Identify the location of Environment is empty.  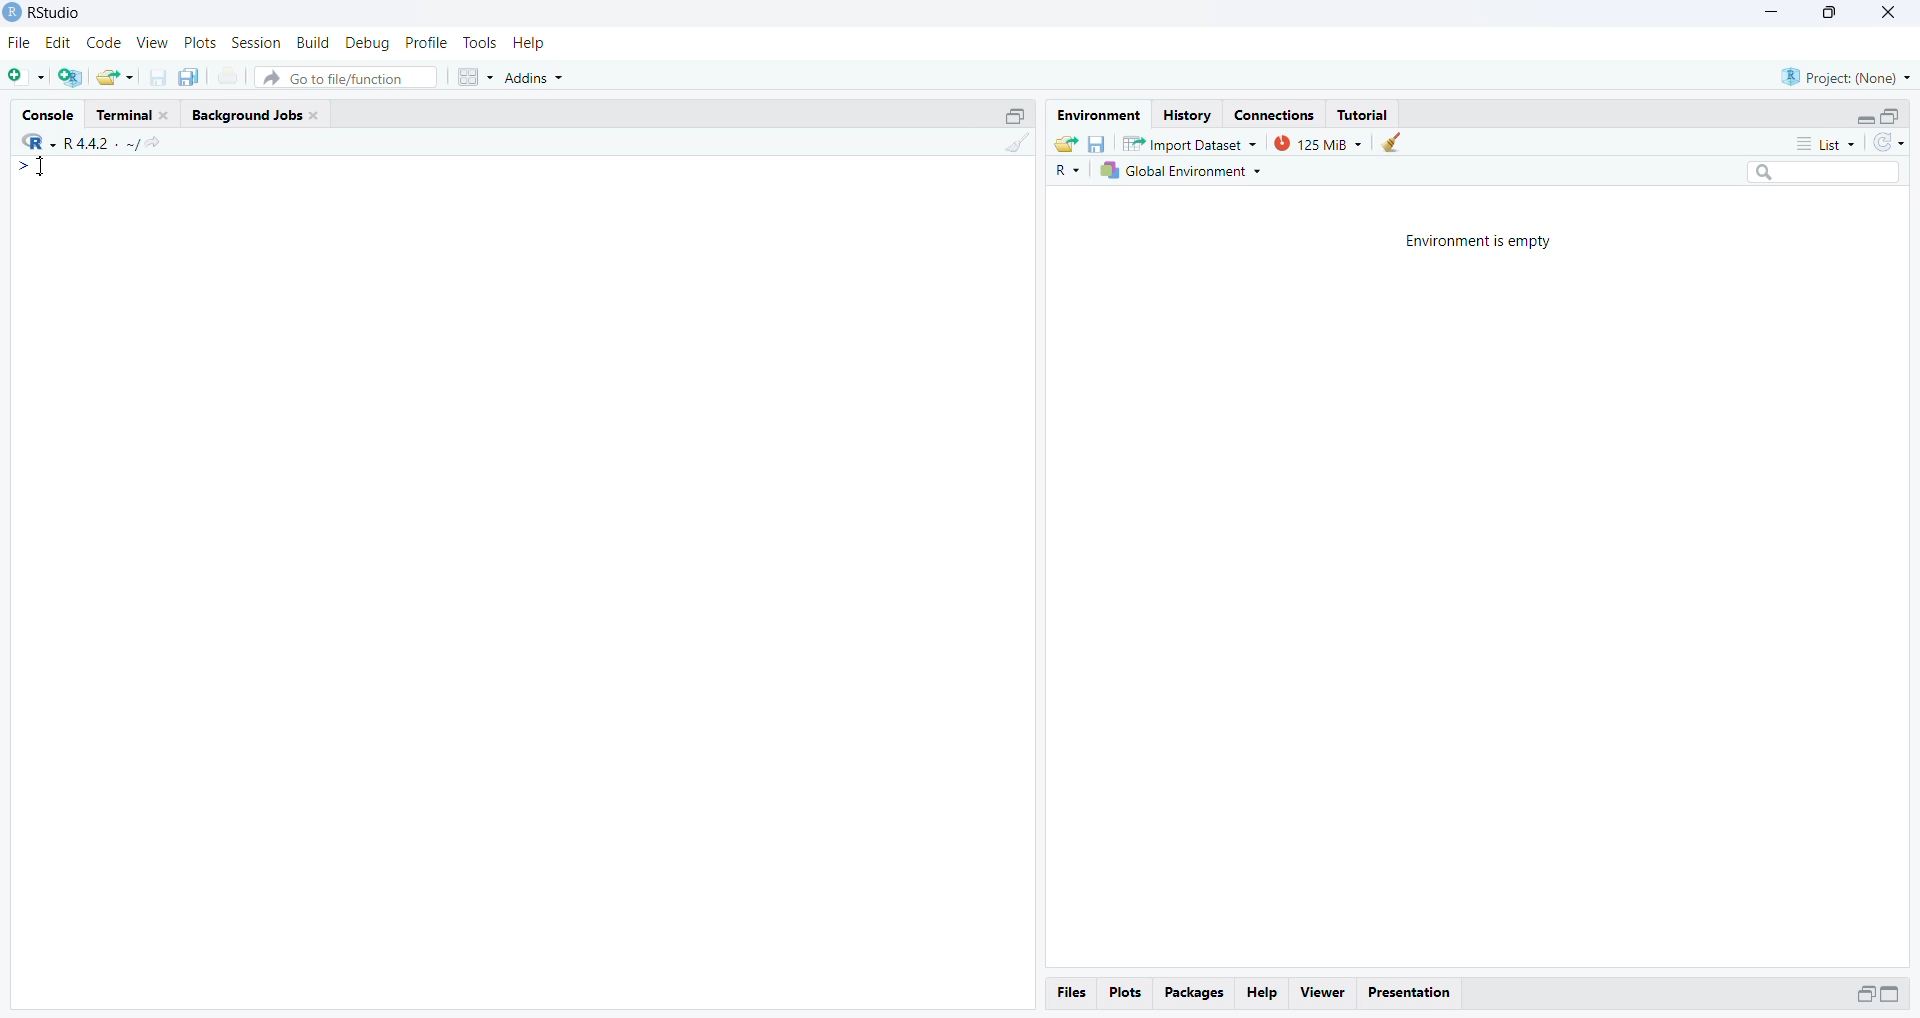
(1476, 241).